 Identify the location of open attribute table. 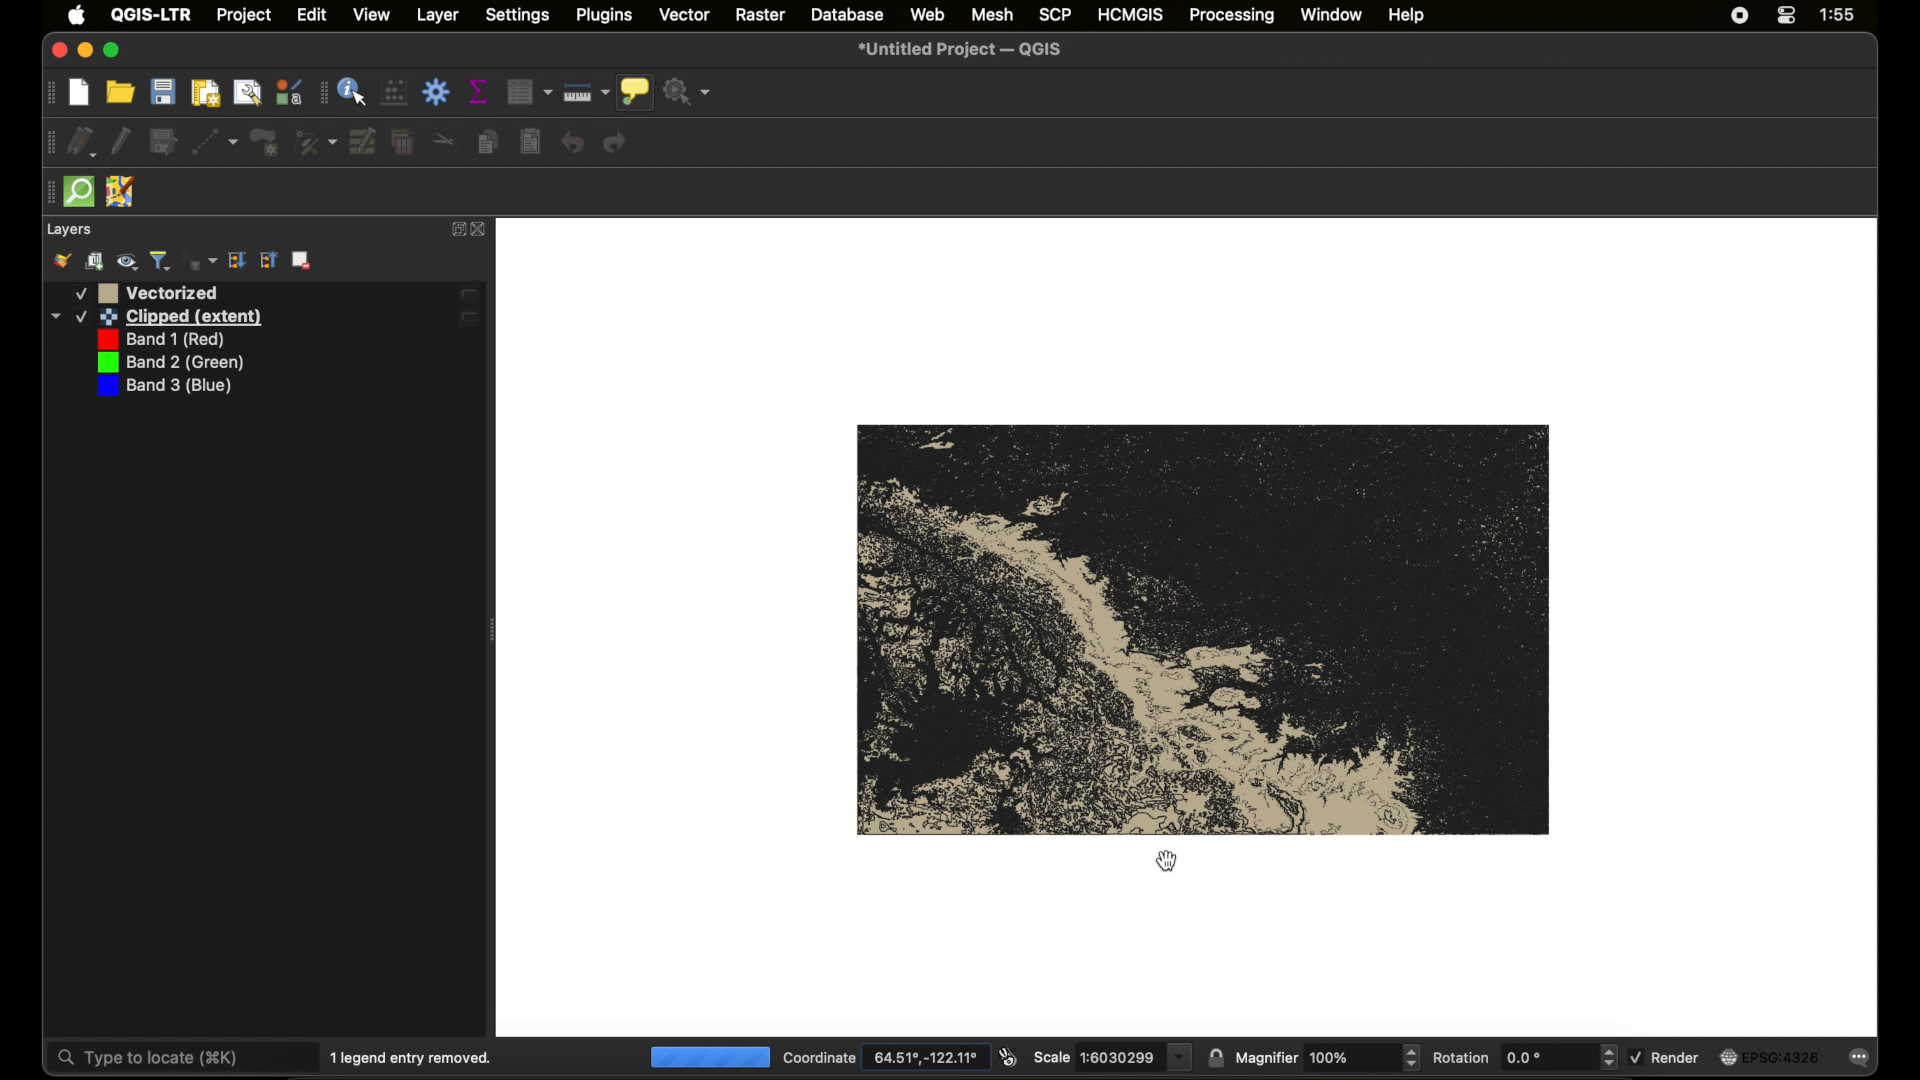
(529, 92).